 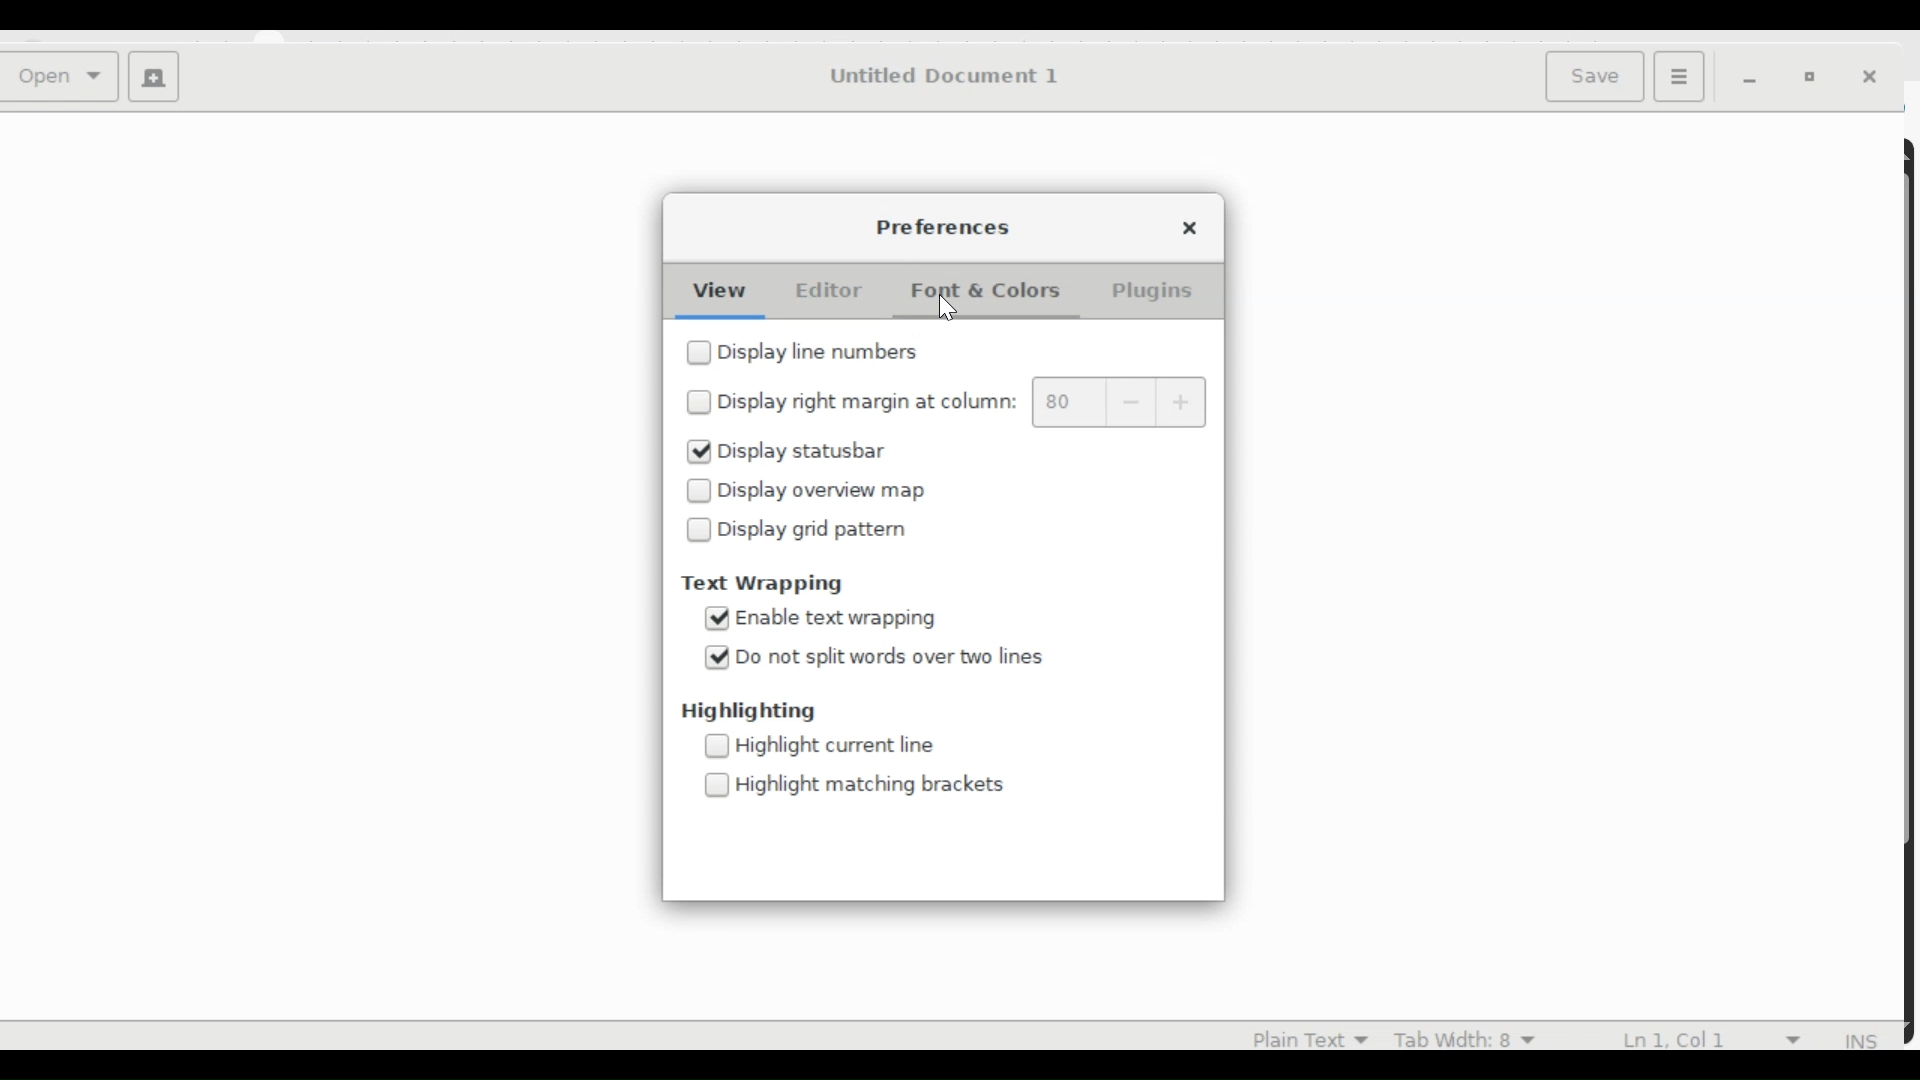 What do you see at coordinates (854, 618) in the screenshot?
I see `Enable text wrapping` at bounding box center [854, 618].